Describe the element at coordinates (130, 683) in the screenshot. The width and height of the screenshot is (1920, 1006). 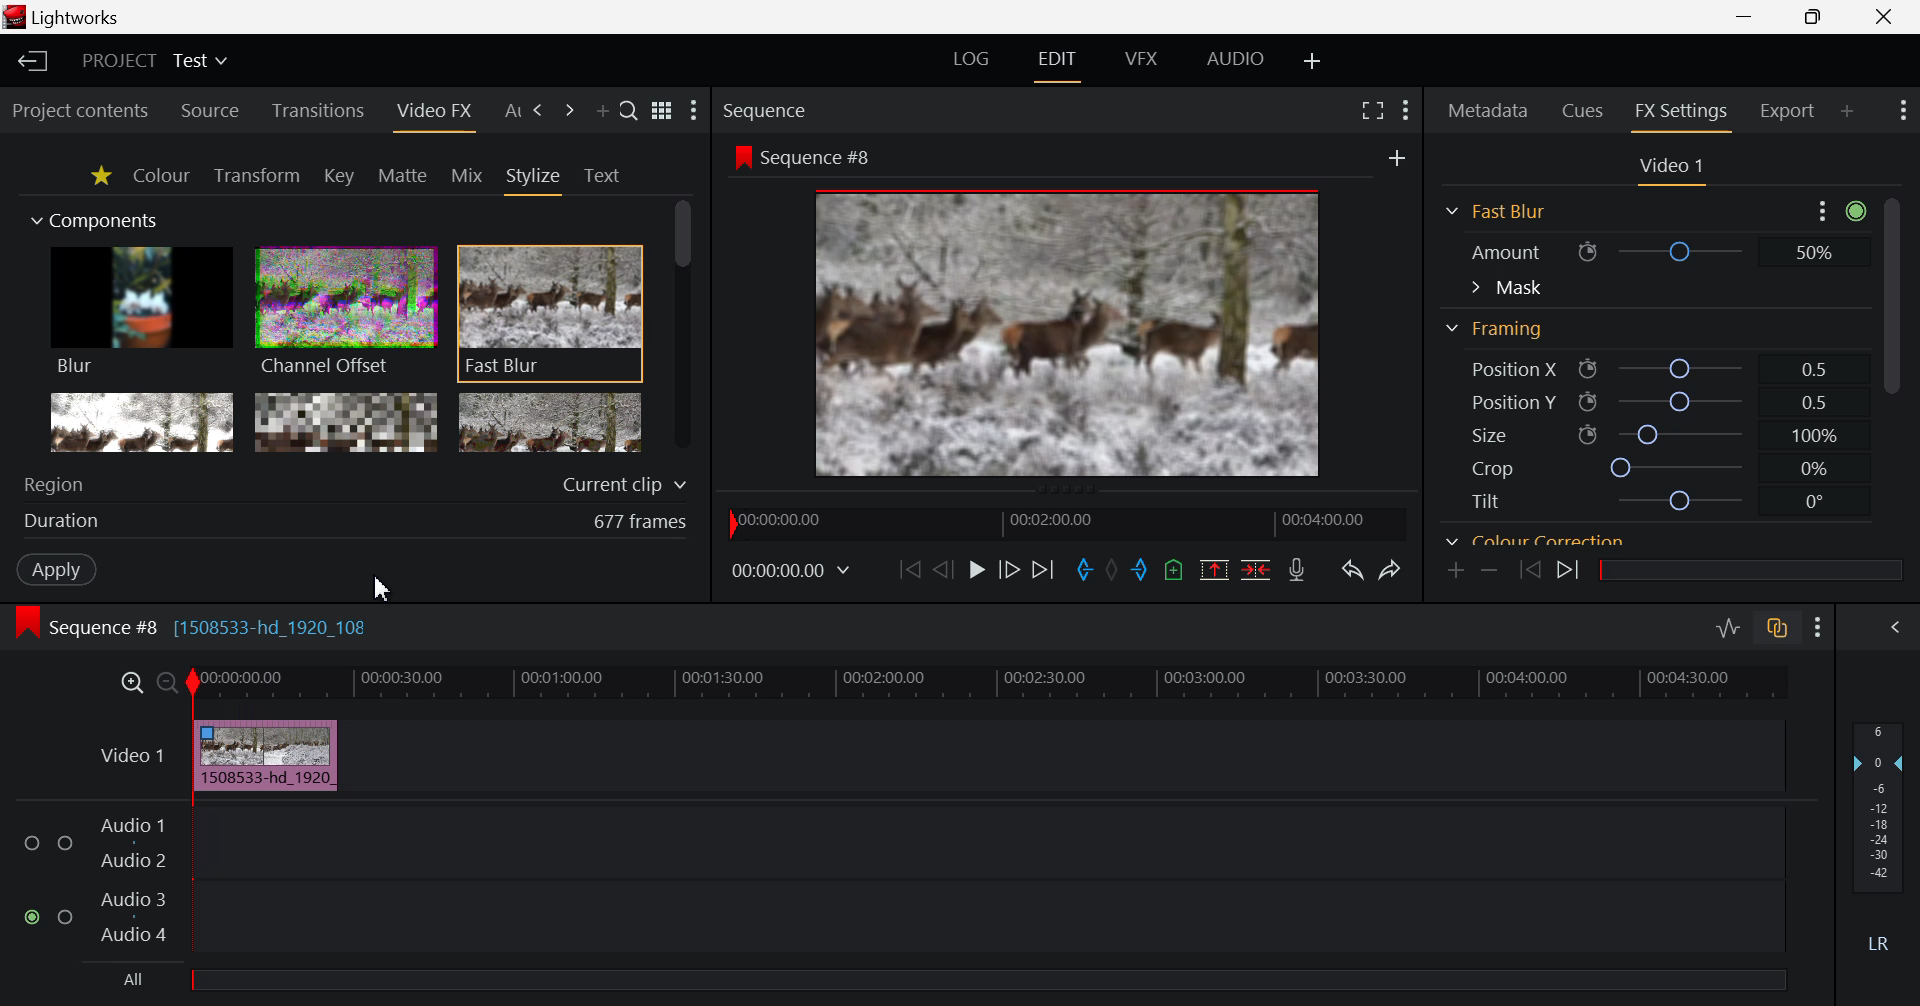
I see `Timeline Zoom In` at that location.